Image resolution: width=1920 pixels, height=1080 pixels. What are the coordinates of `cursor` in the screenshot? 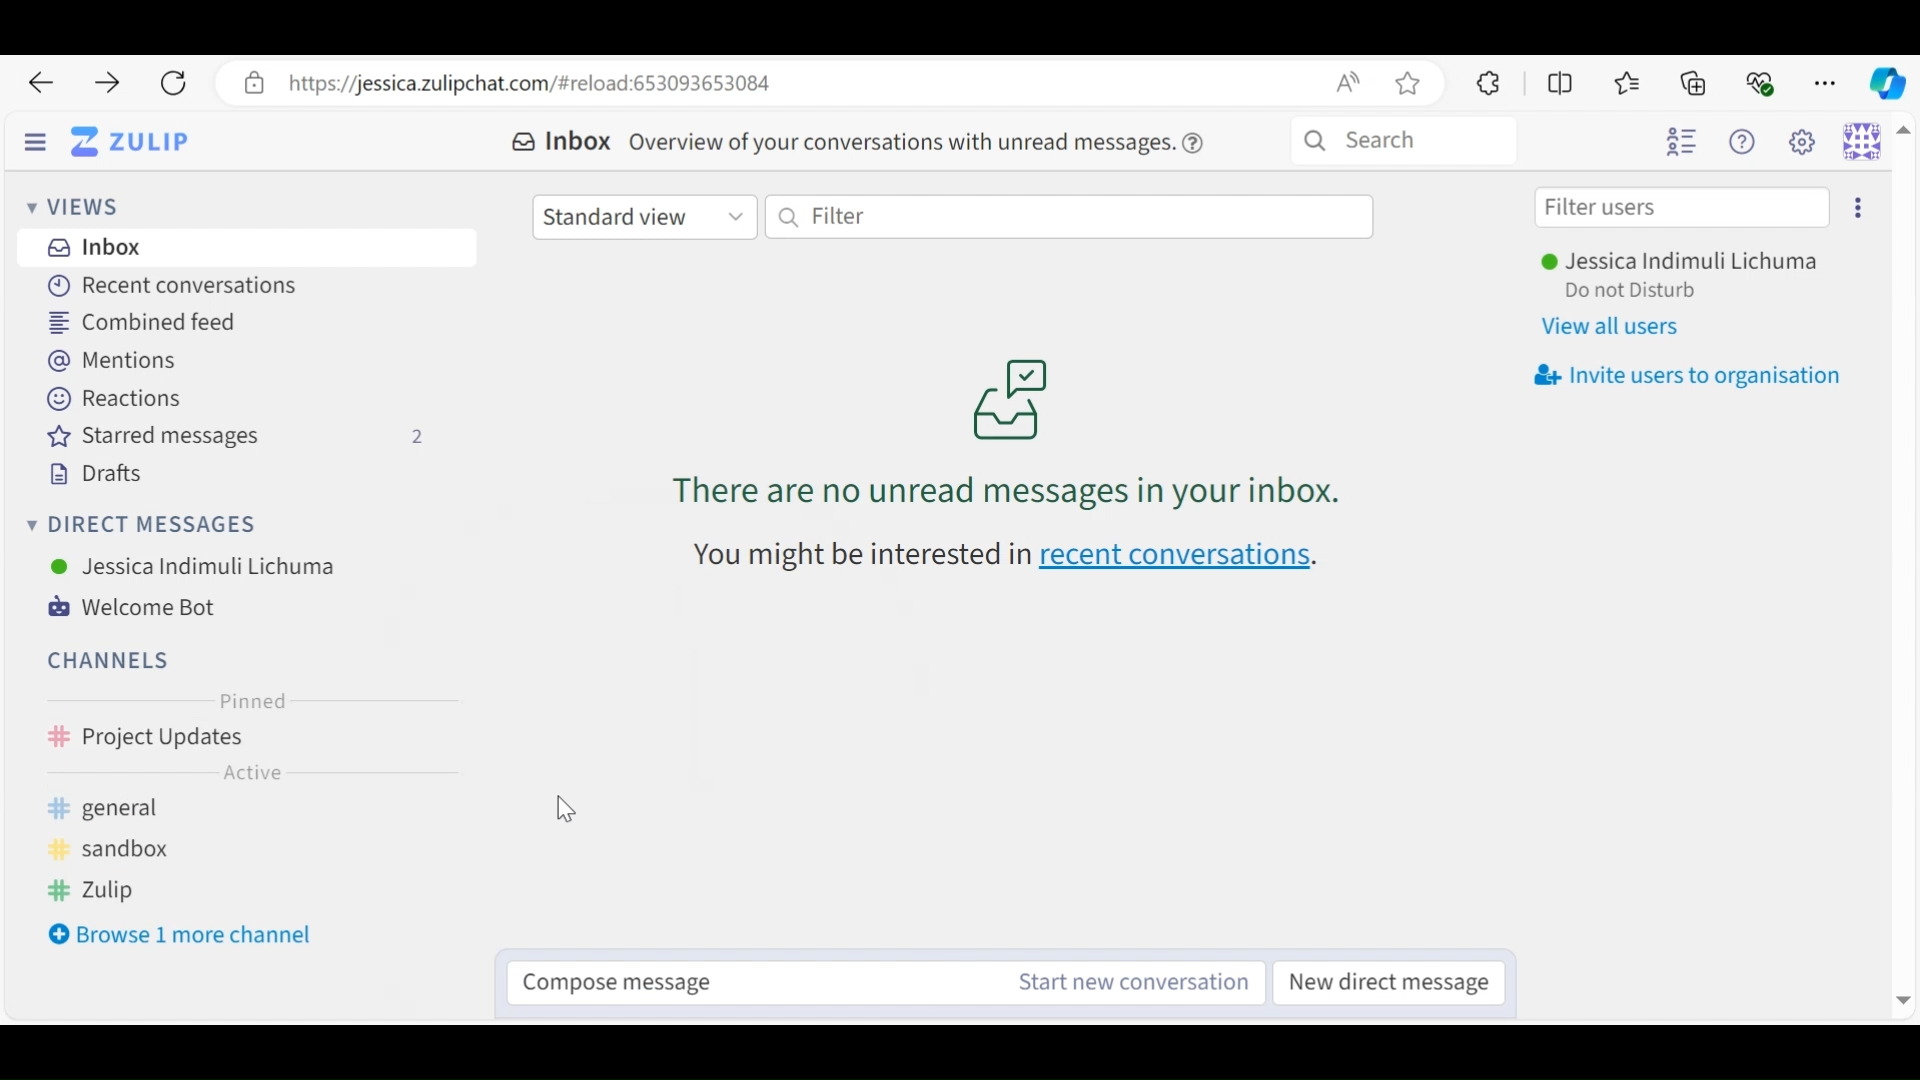 It's located at (565, 814).